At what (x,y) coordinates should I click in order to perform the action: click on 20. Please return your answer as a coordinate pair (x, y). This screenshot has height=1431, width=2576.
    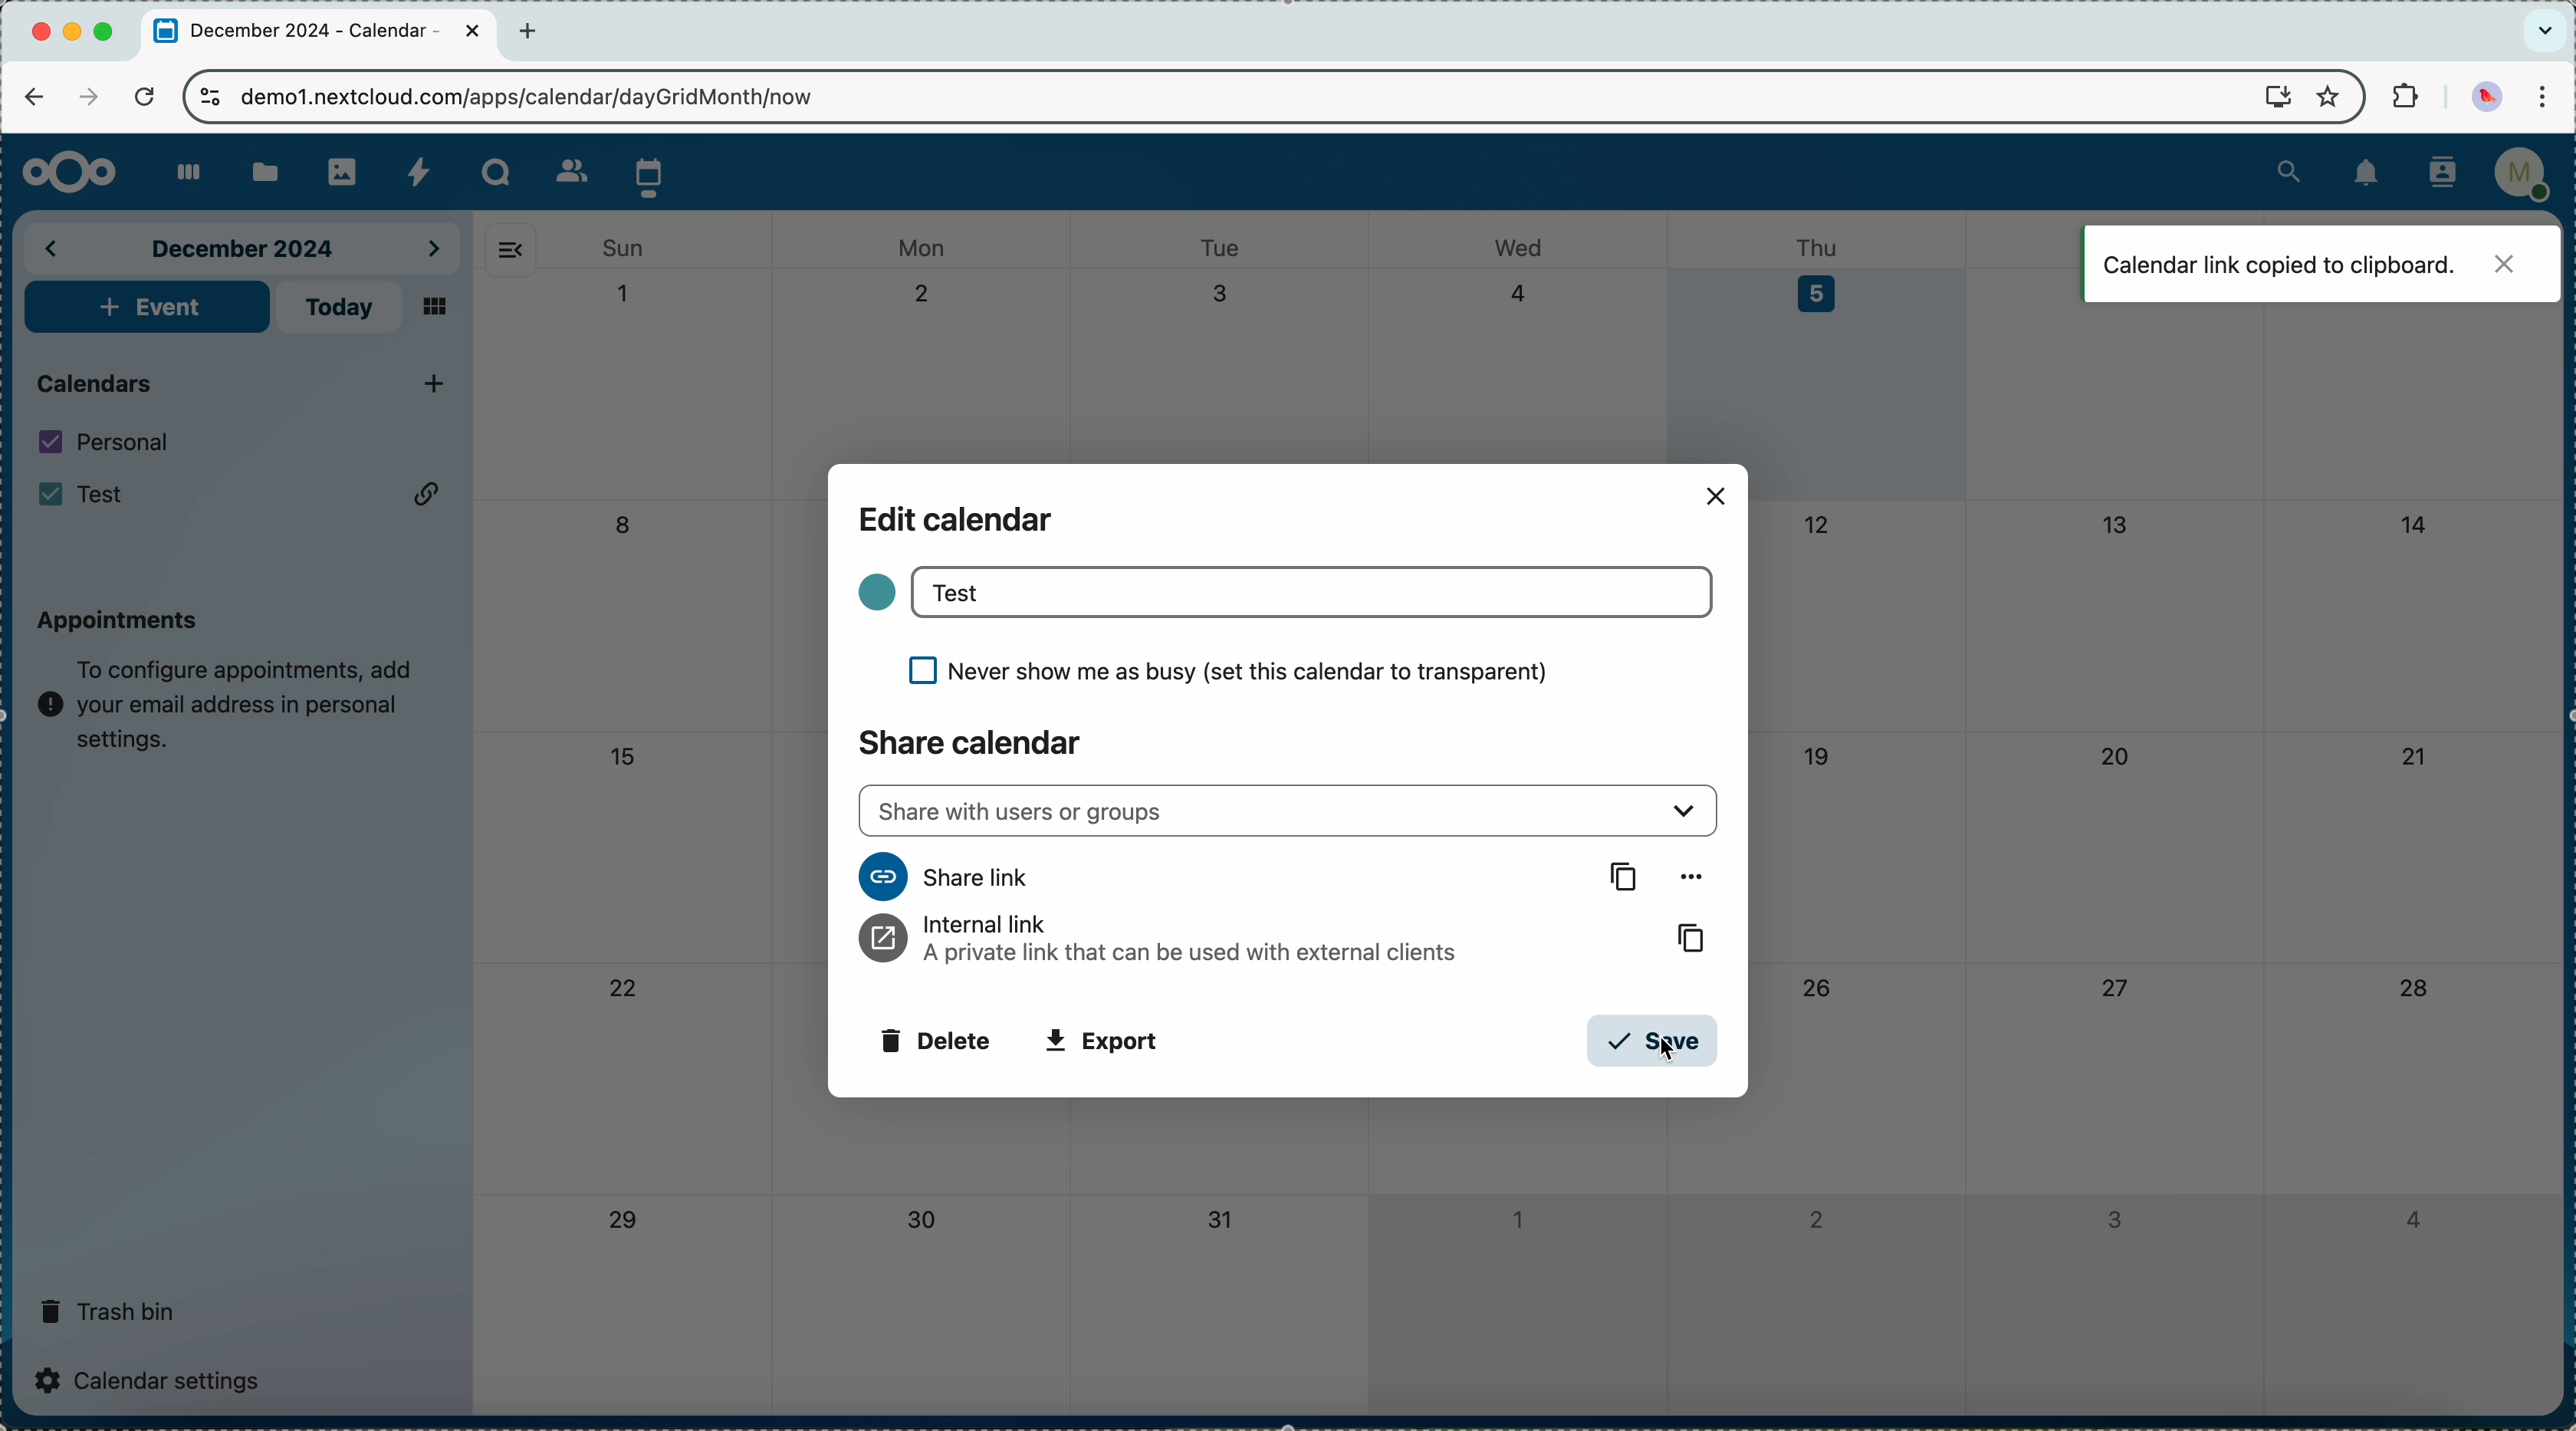
    Looking at the image, I should click on (2117, 756).